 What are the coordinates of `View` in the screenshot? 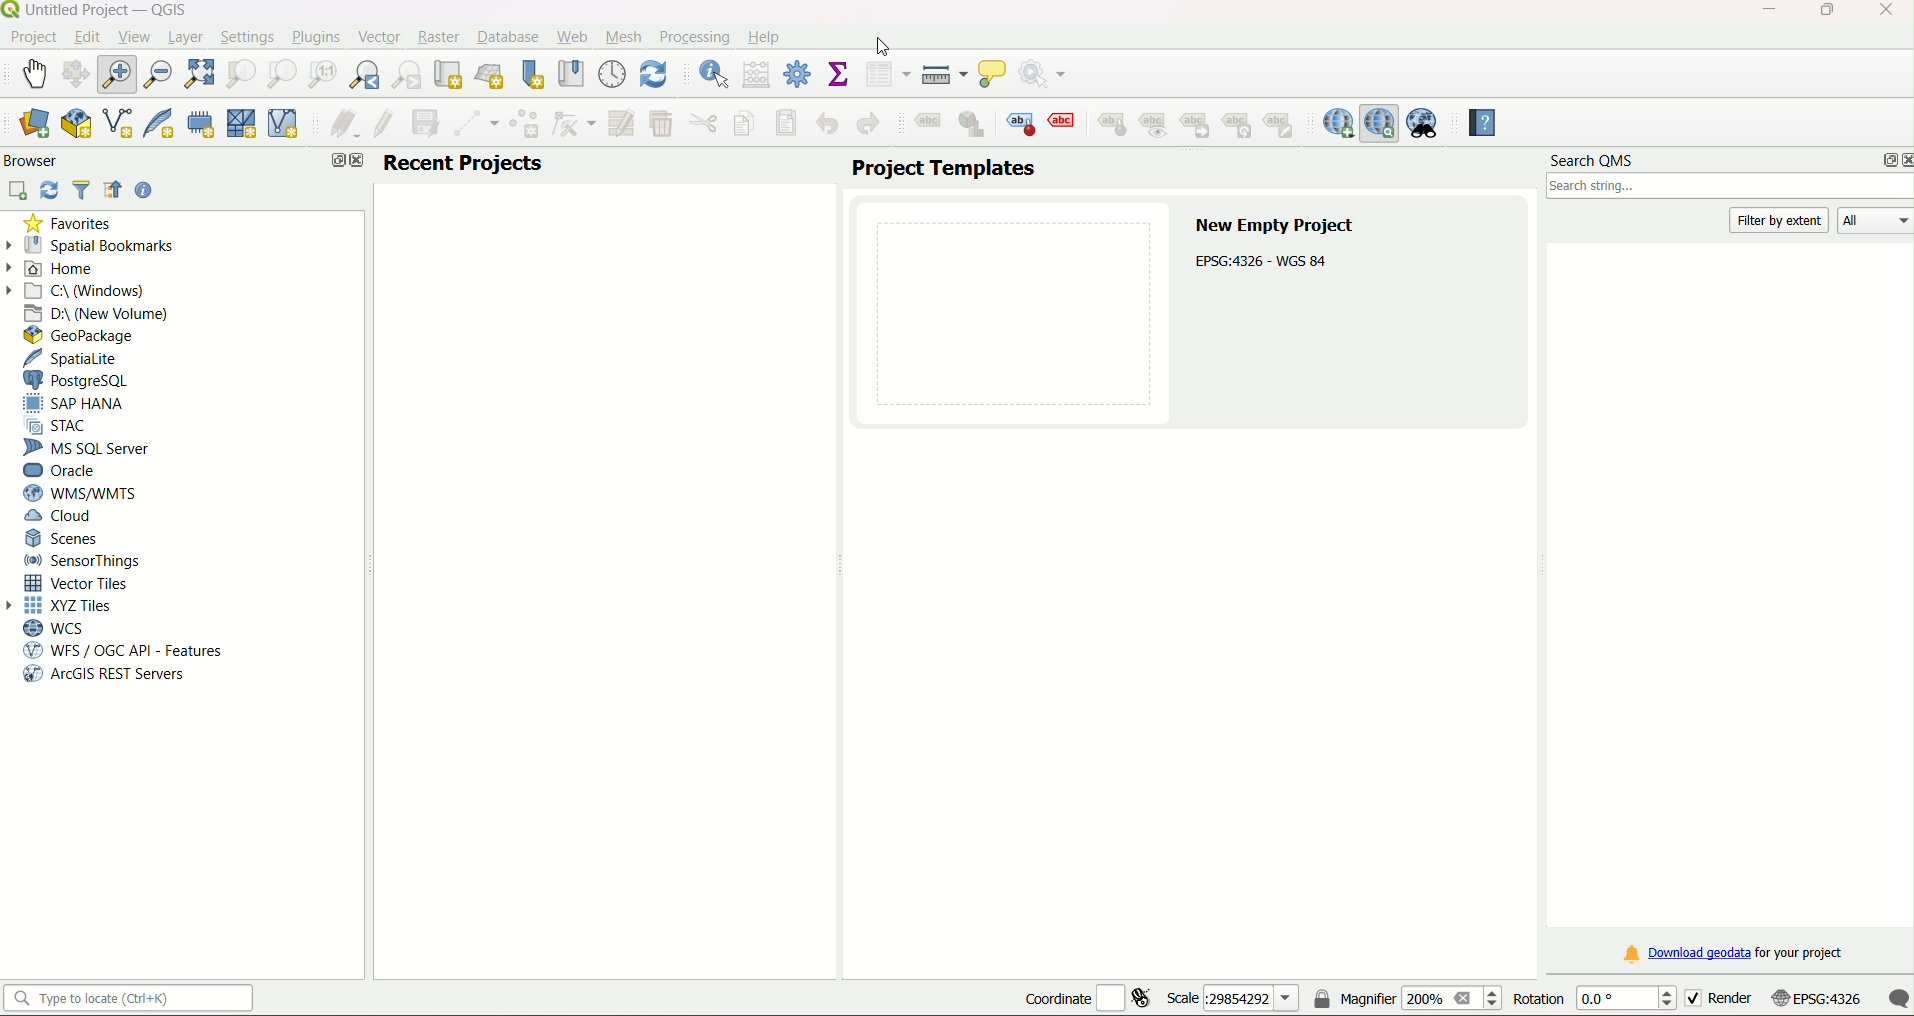 It's located at (132, 36).